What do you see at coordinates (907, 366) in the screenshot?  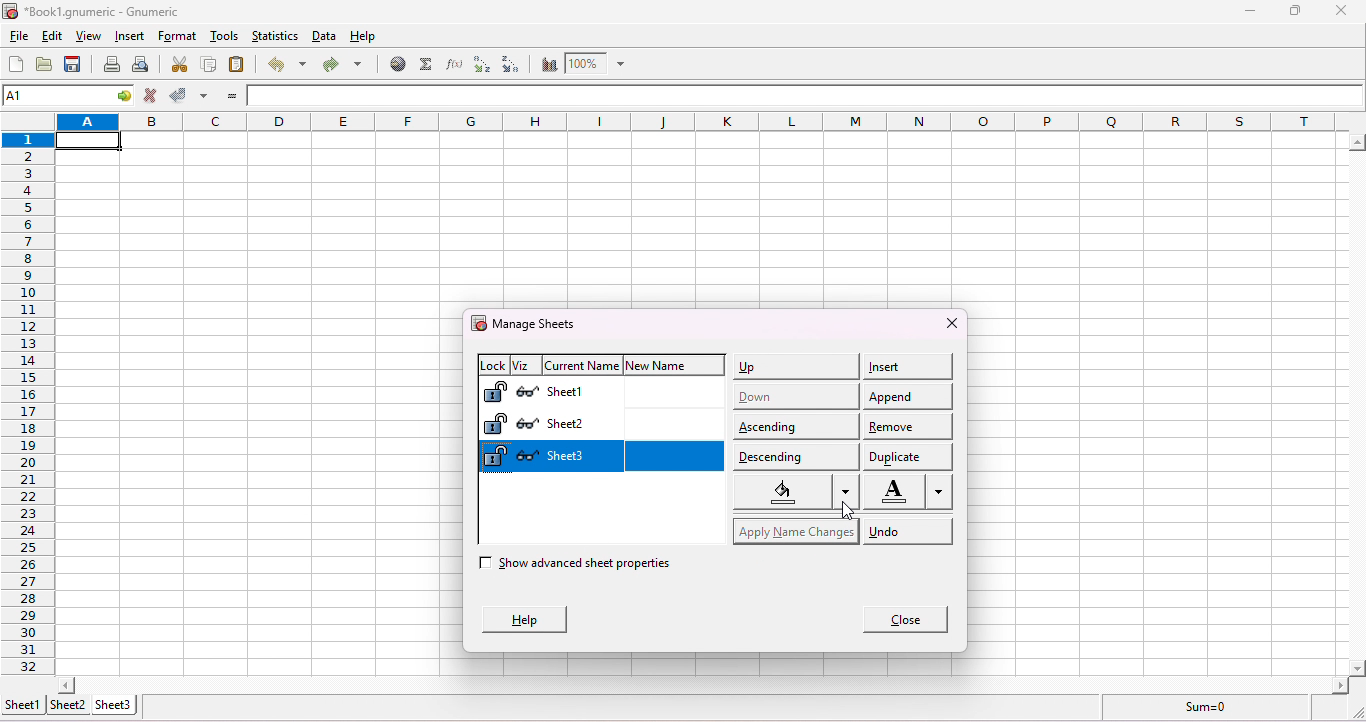 I see `insert` at bounding box center [907, 366].